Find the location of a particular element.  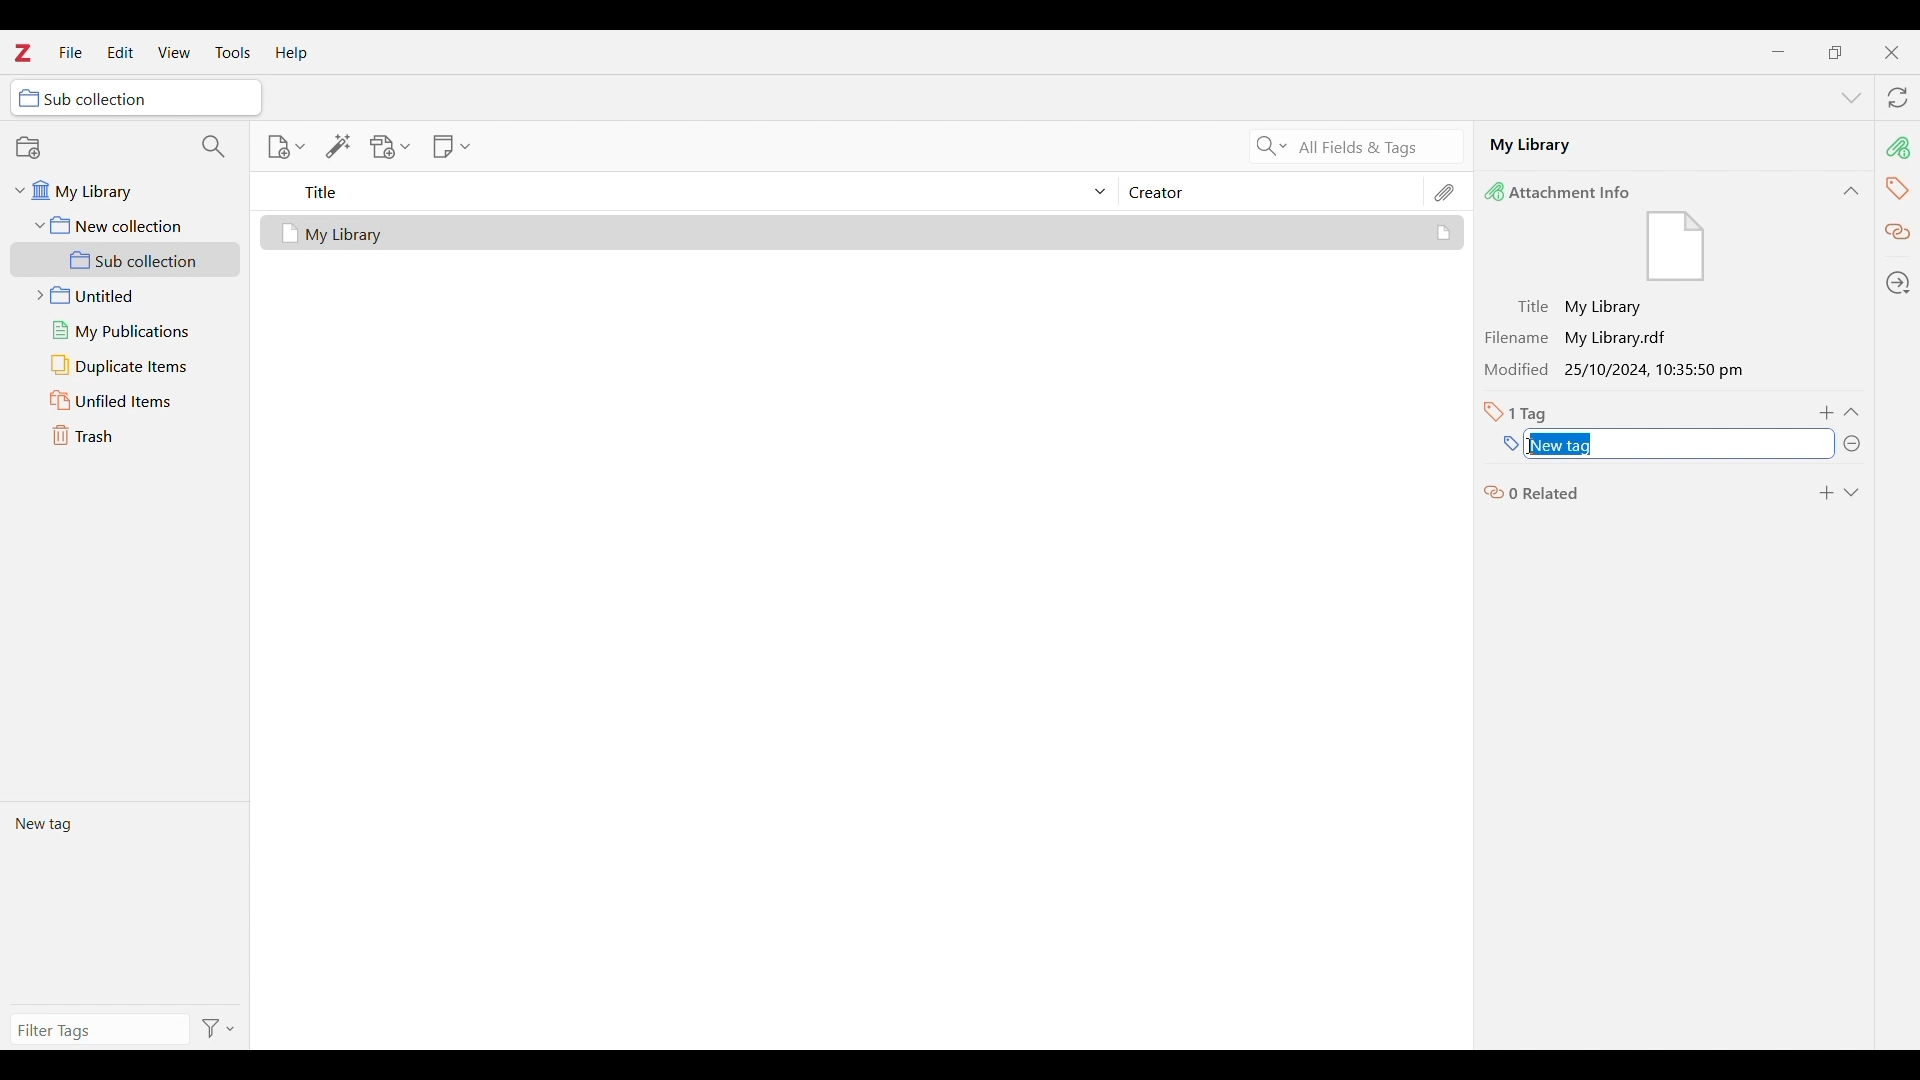

Total number of tags is located at coordinates (1516, 412).